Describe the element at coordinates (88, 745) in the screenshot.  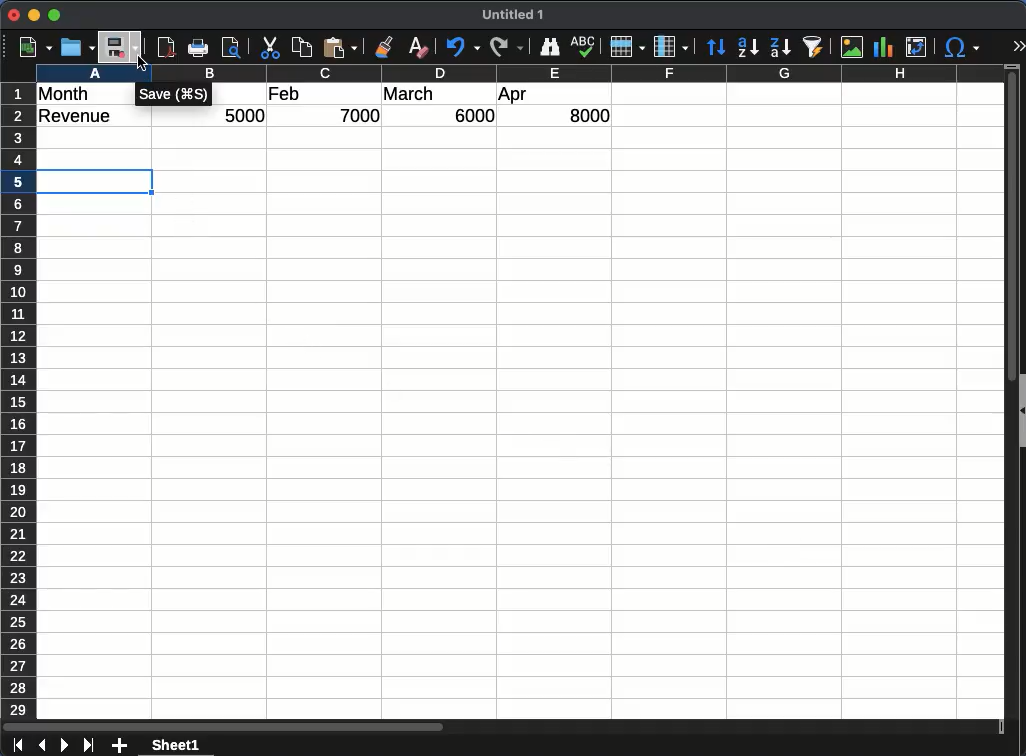
I see `last sheet` at that location.